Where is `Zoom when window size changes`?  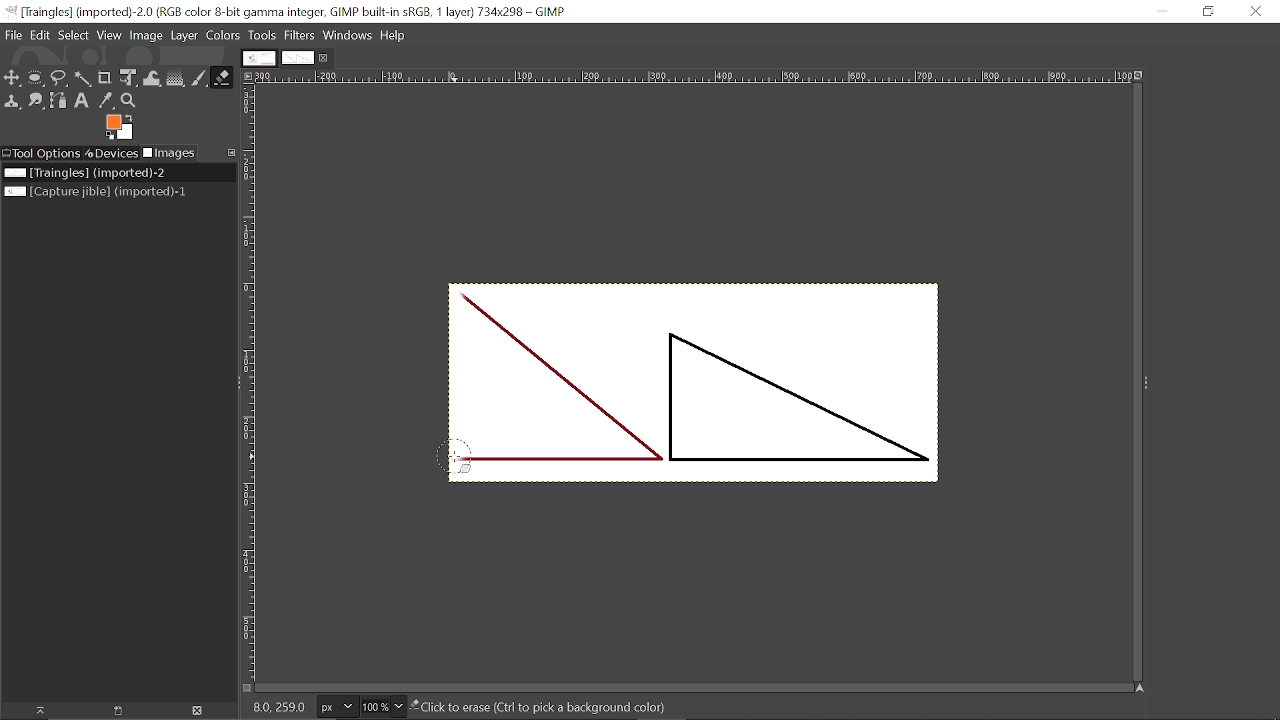 Zoom when window size changes is located at coordinates (1142, 77).